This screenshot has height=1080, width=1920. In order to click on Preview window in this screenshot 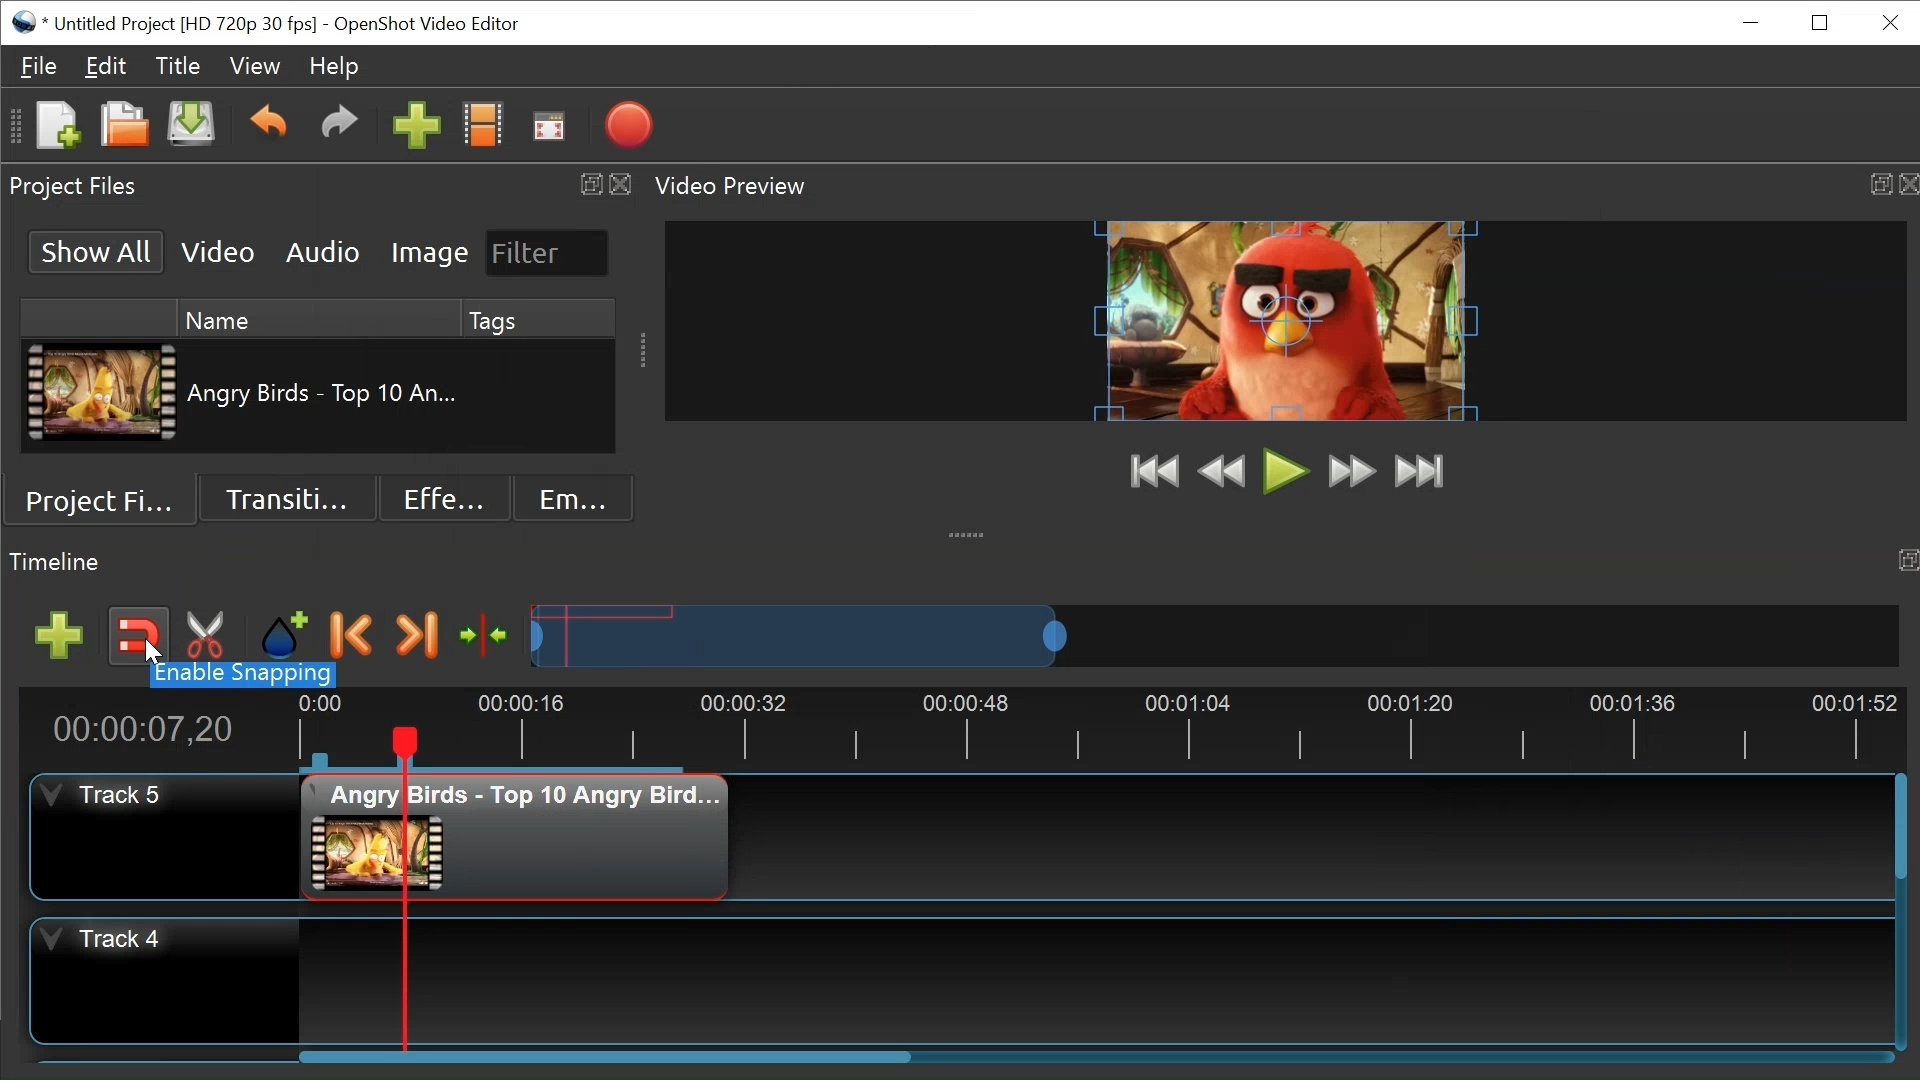, I will do `click(1285, 321)`.